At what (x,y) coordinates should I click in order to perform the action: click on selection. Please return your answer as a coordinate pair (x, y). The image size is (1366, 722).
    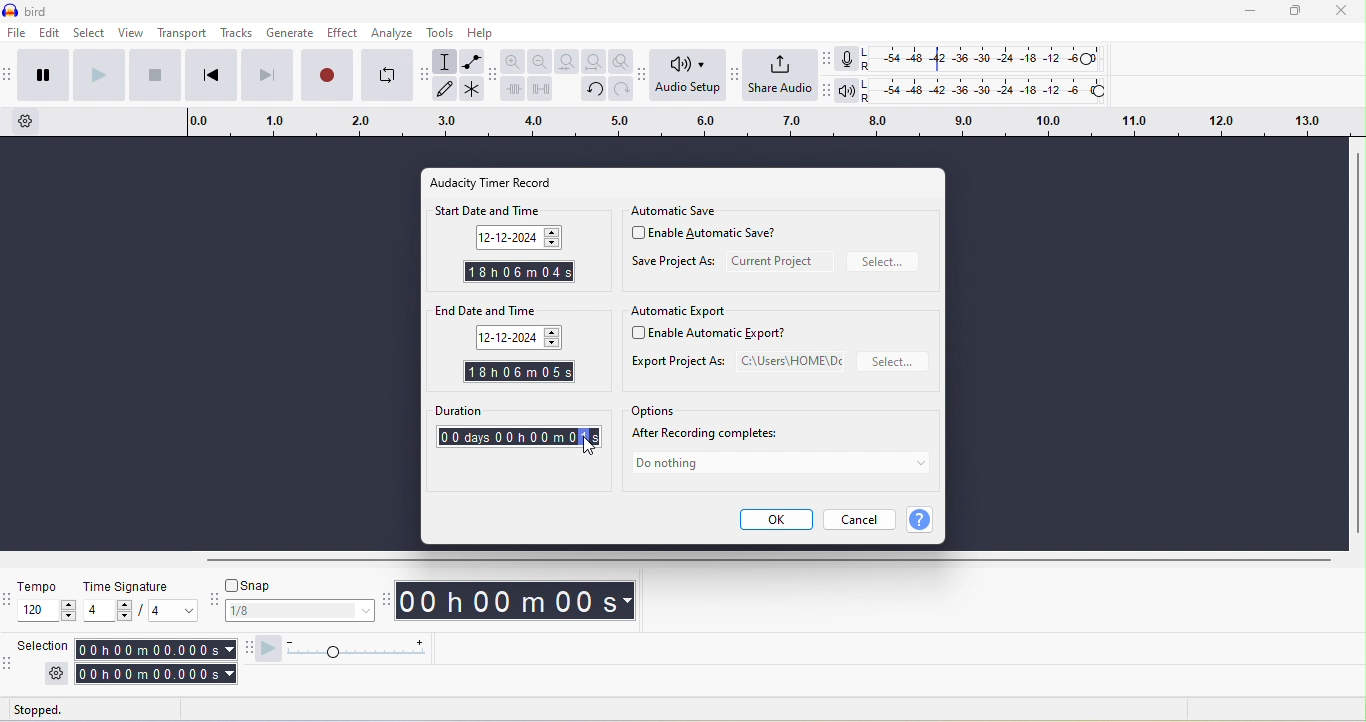
    Looking at the image, I should click on (44, 646).